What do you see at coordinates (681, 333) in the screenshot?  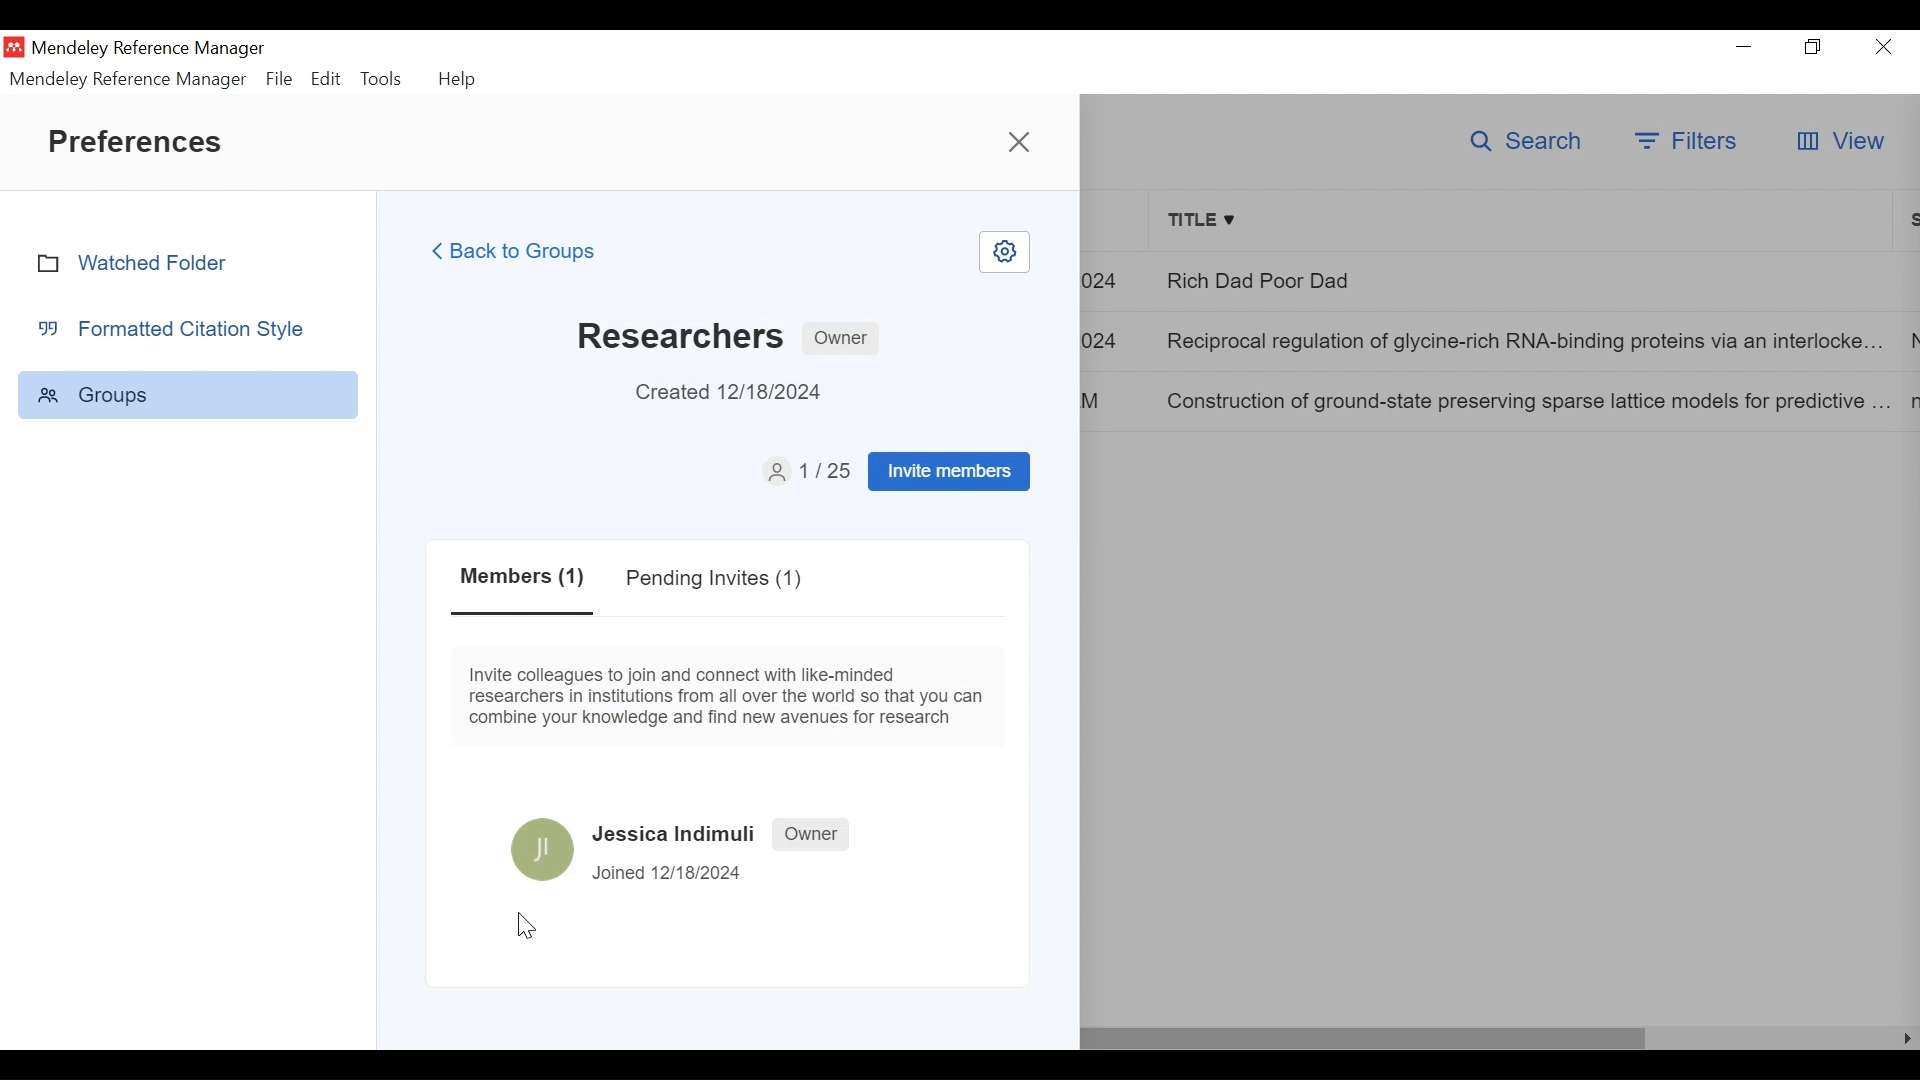 I see `Researchers` at bounding box center [681, 333].